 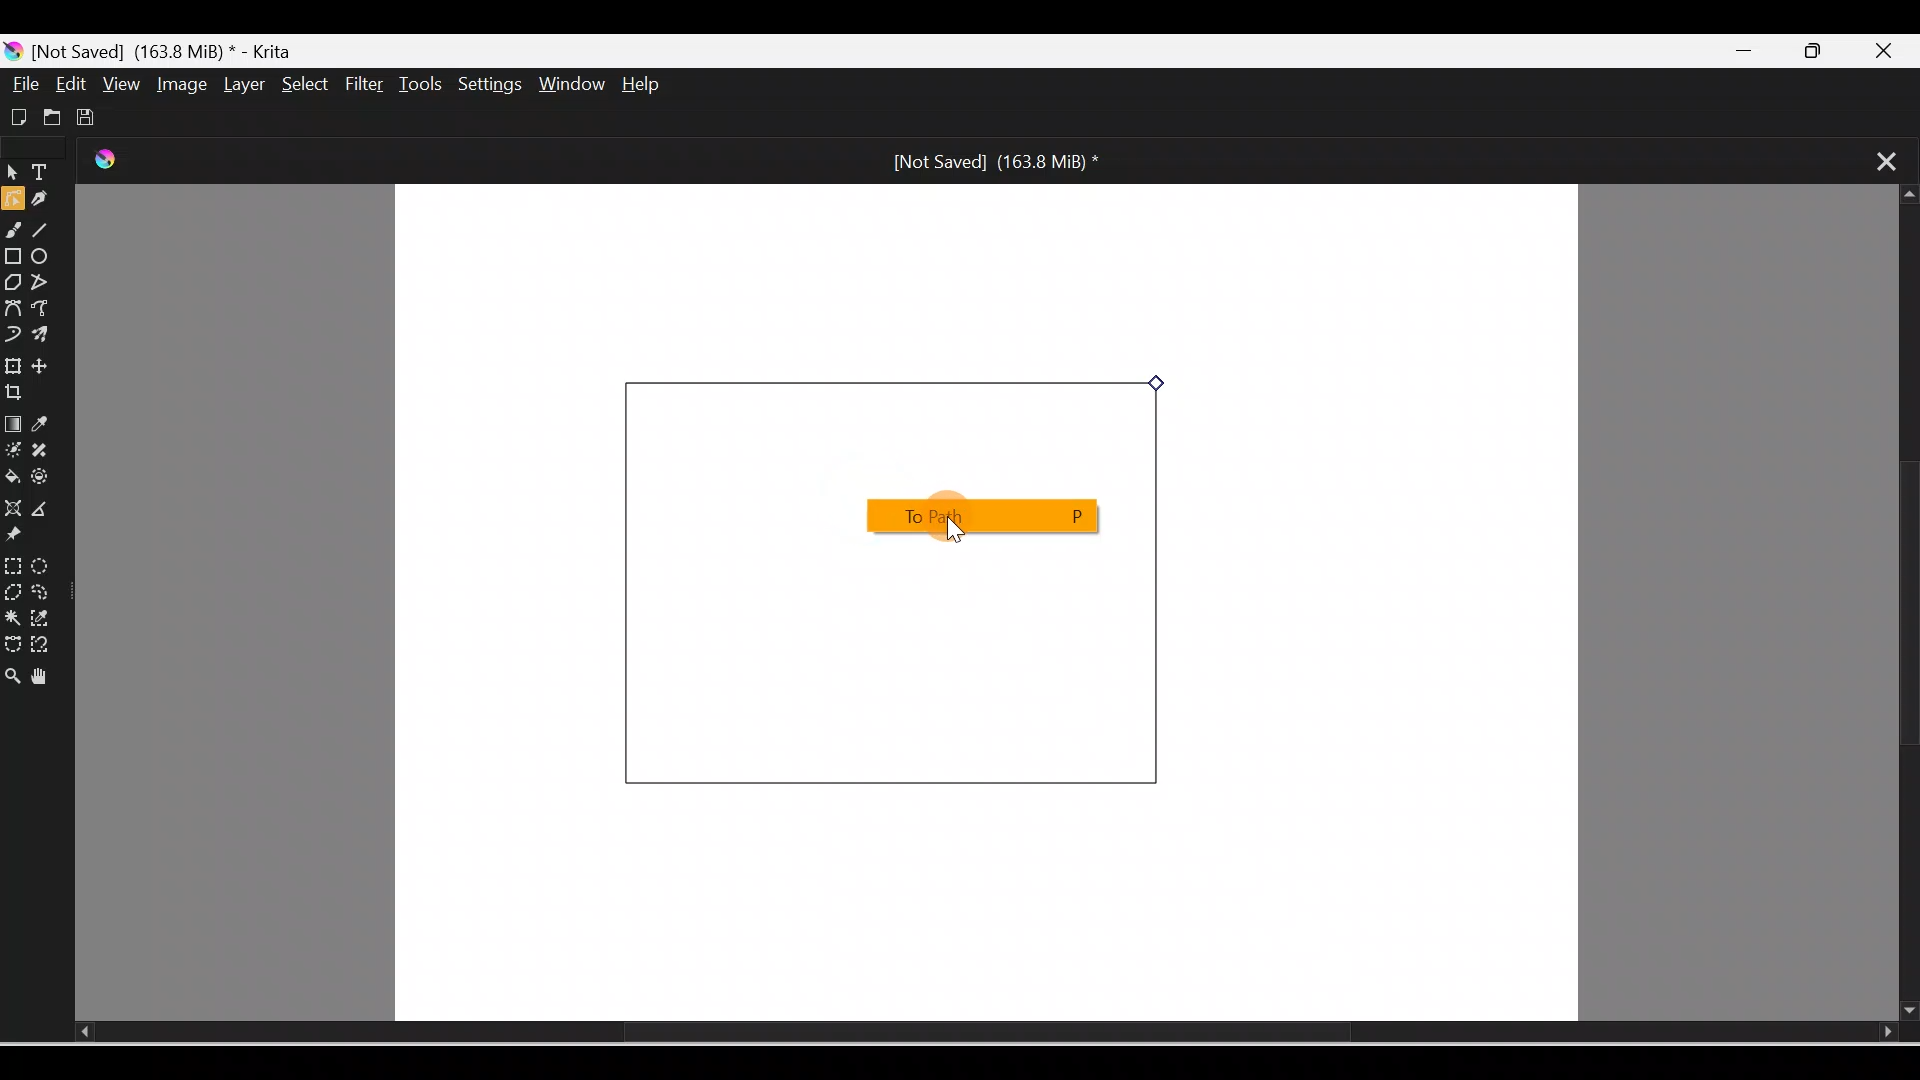 I want to click on Polygon, so click(x=12, y=282).